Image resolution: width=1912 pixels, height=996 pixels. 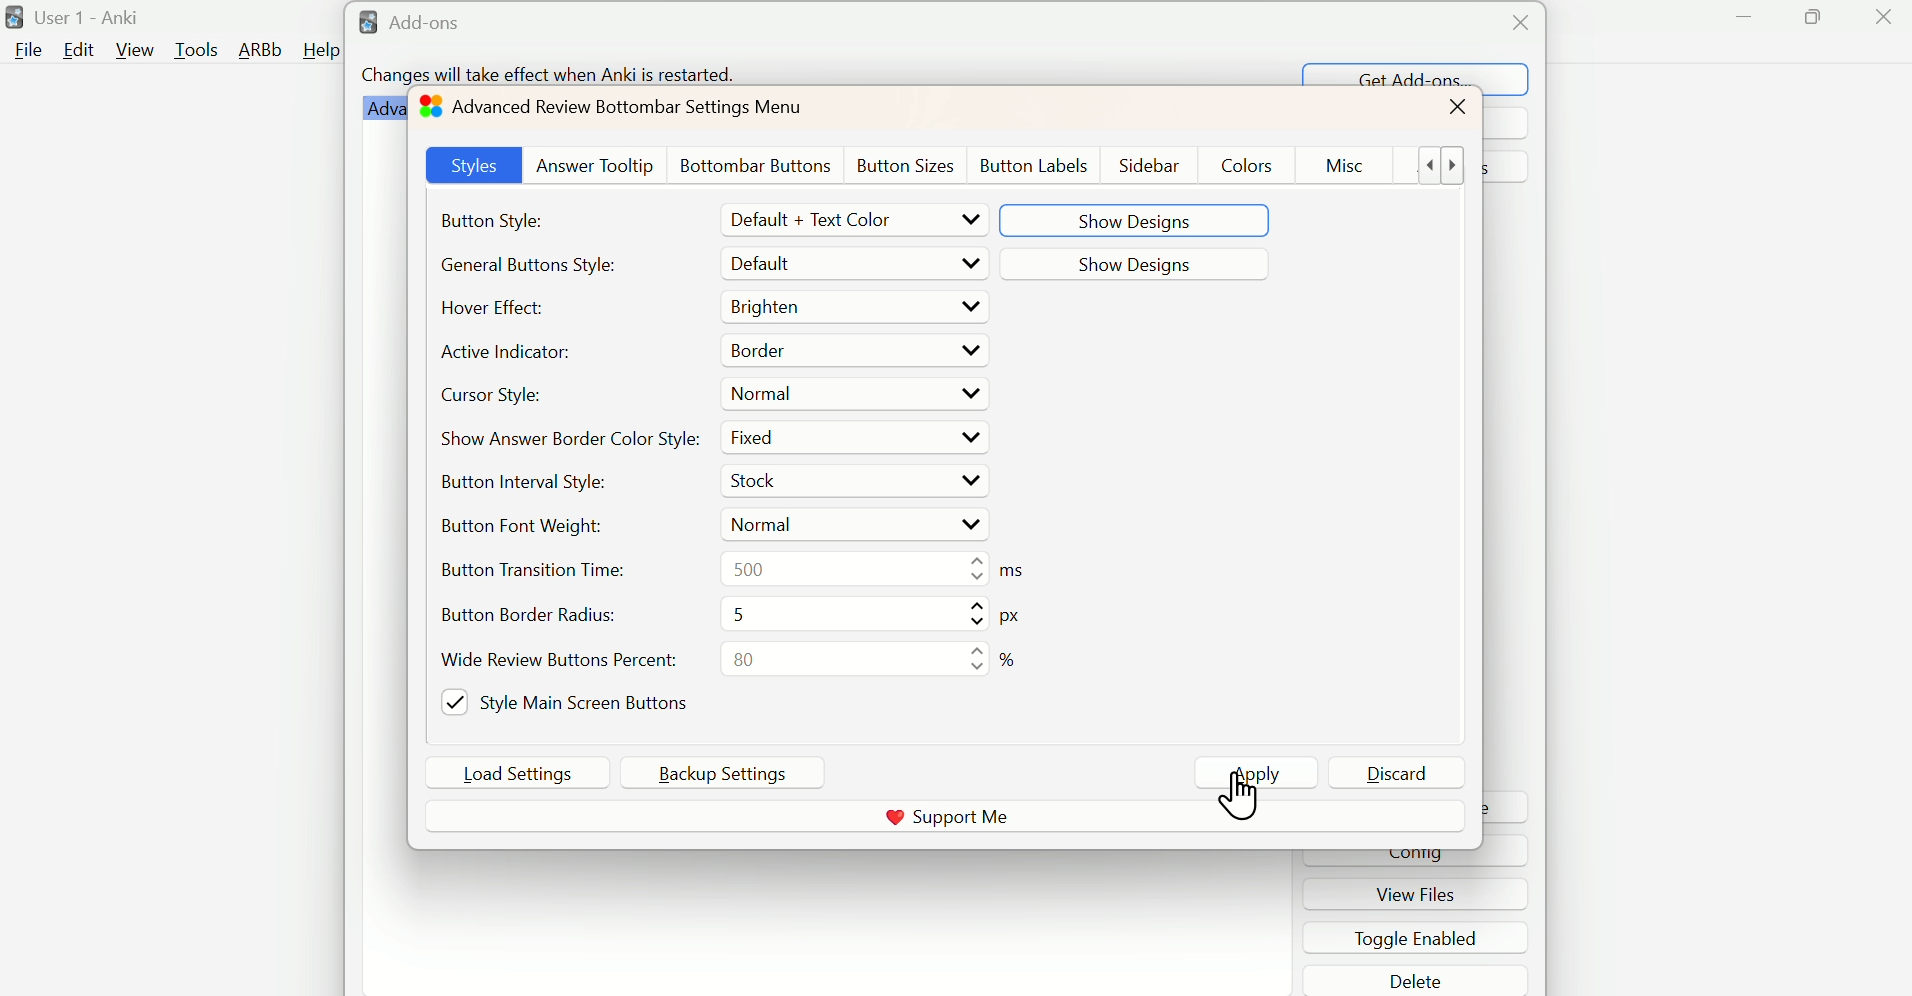 I want to click on Advanced Review Bottombar Settings Menu, so click(x=612, y=110).